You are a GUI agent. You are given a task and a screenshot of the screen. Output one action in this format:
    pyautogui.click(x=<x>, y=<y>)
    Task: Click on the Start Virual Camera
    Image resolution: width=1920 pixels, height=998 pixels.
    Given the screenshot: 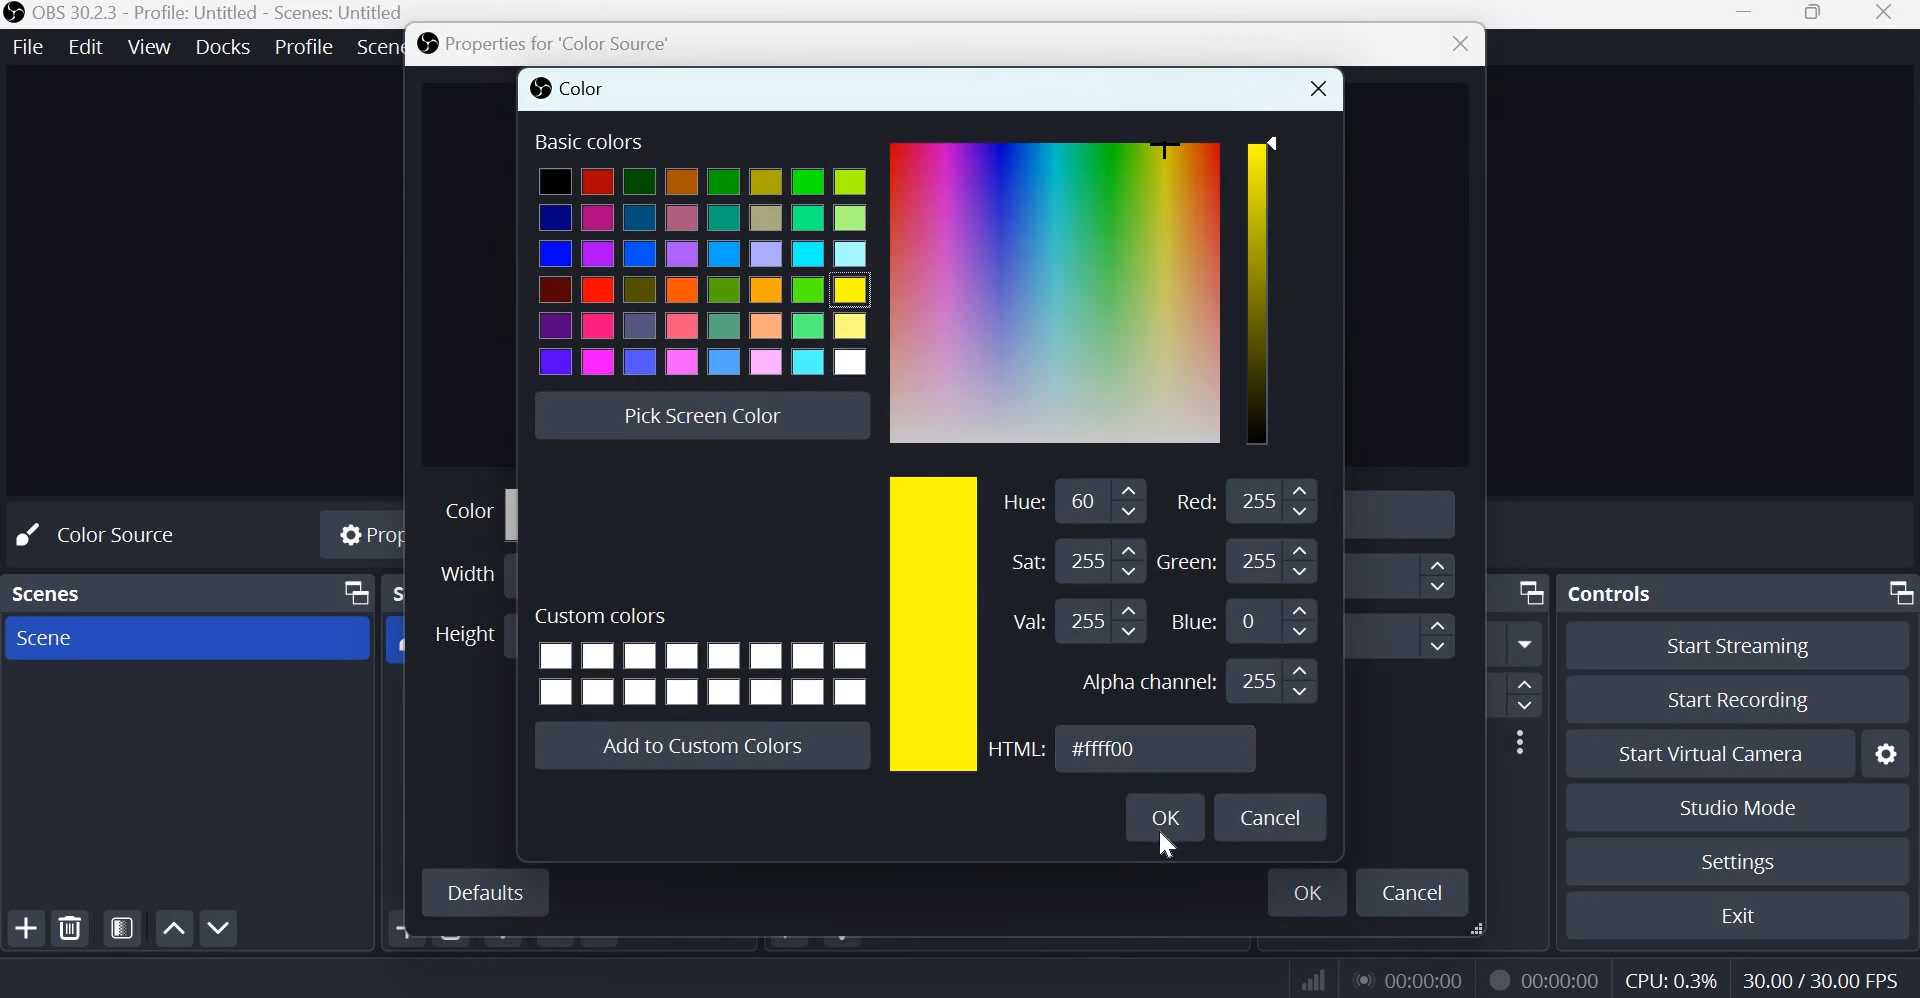 What is the action you would take?
    pyautogui.click(x=1711, y=755)
    